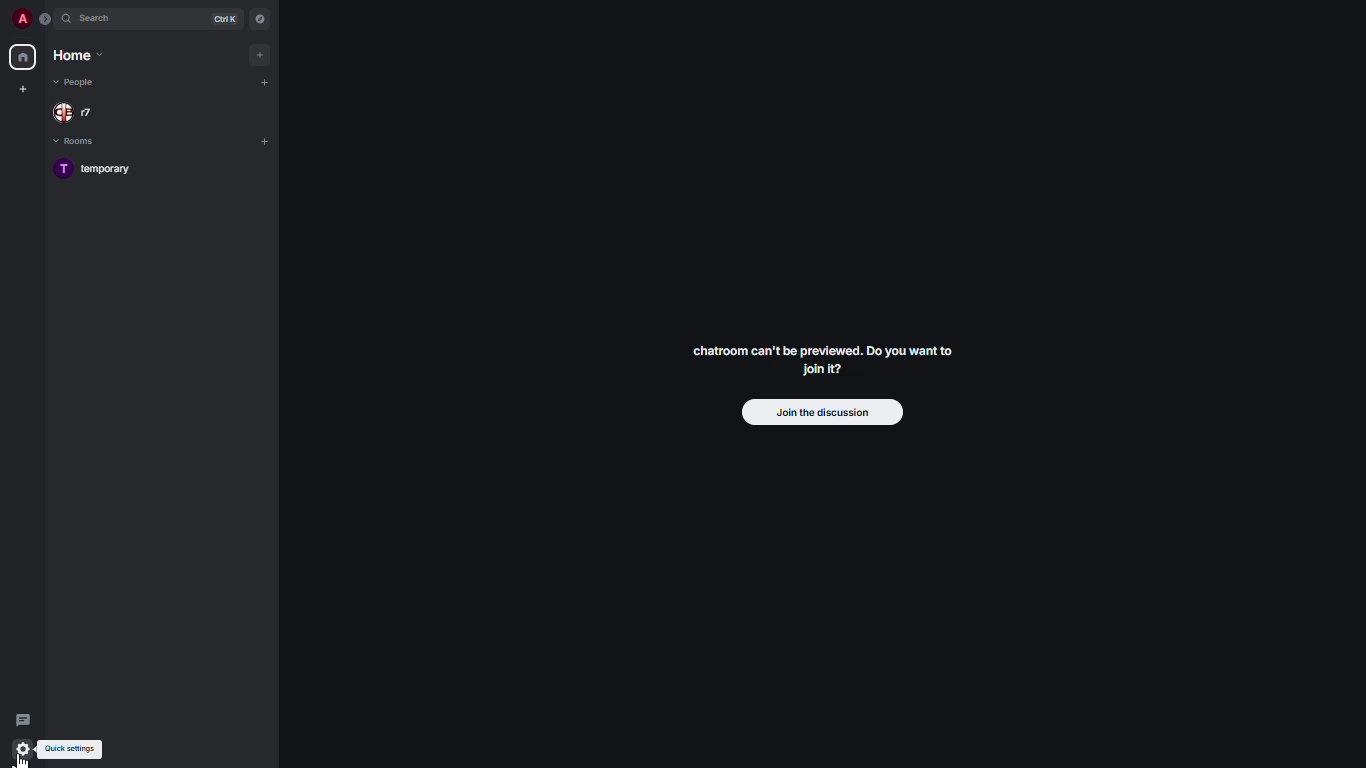  What do you see at coordinates (28, 756) in the screenshot?
I see `cursor` at bounding box center [28, 756].